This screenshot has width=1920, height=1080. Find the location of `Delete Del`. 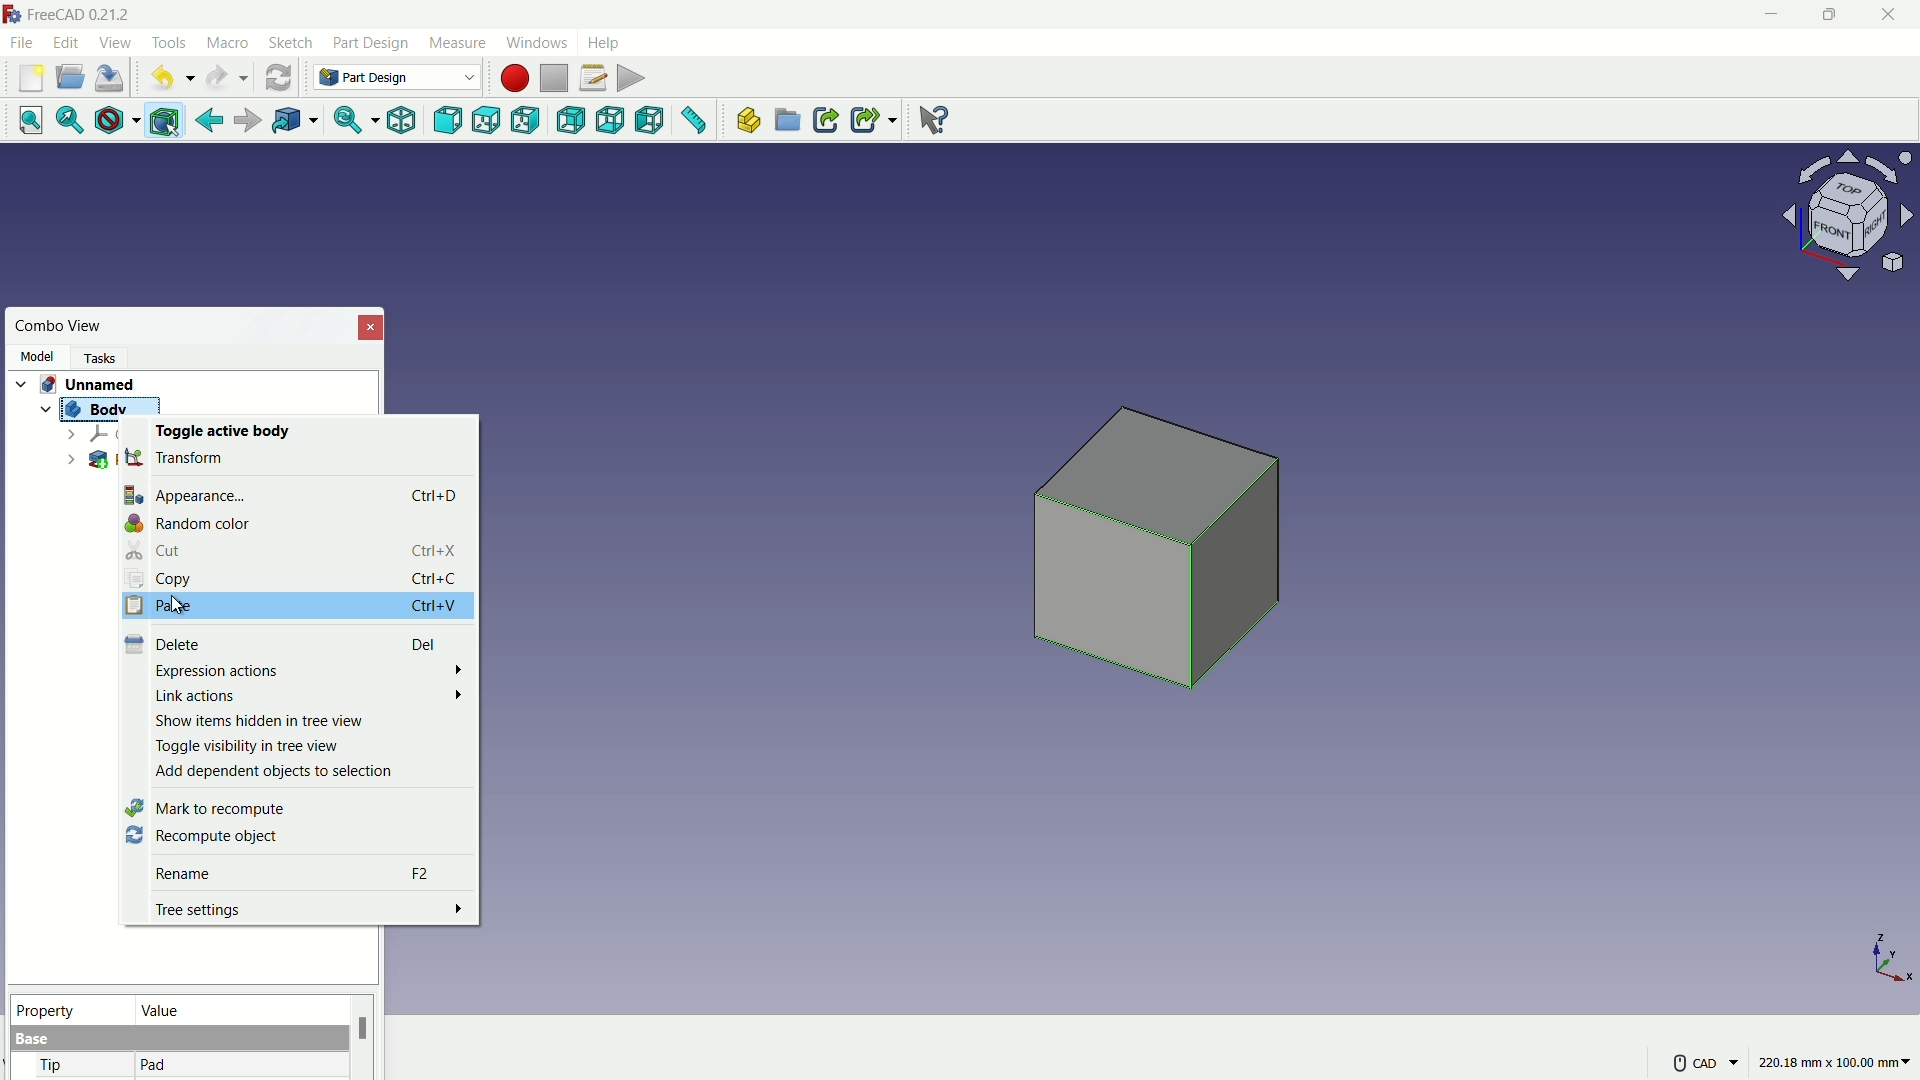

Delete Del is located at coordinates (289, 645).